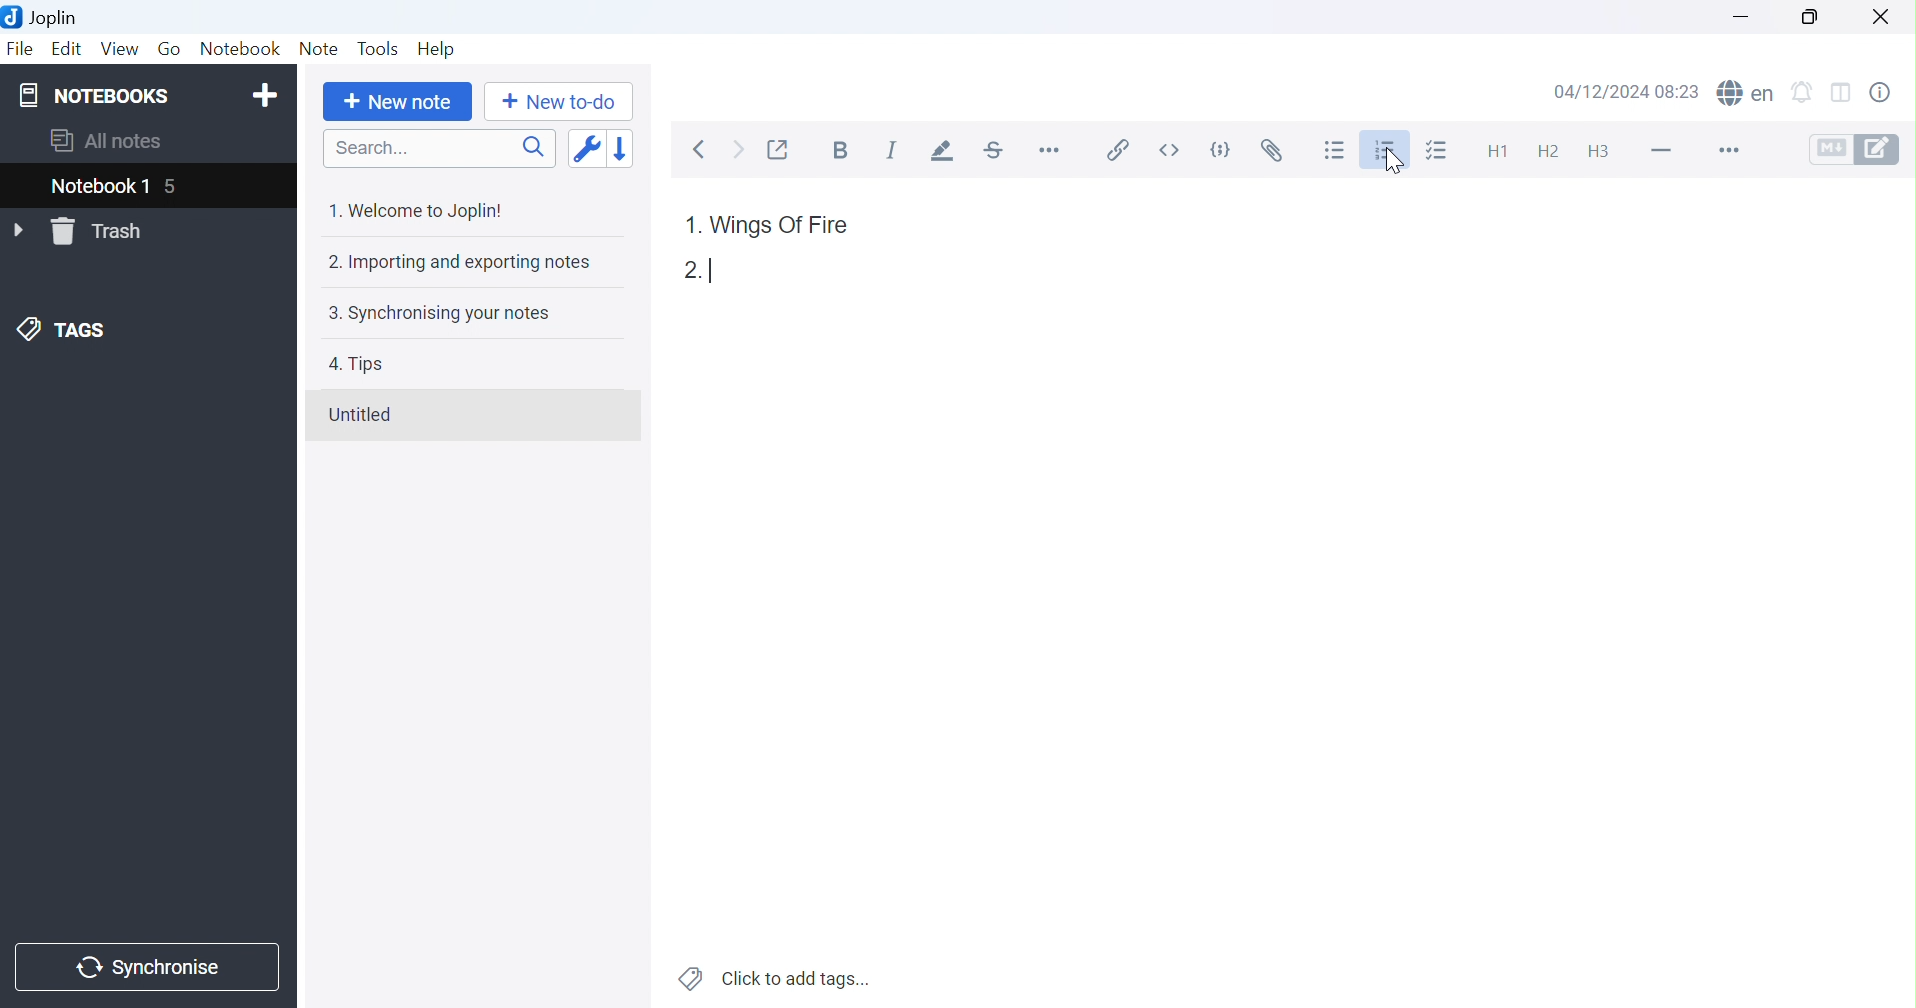  Describe the element at coordinates (687, 271) in the screenshot. I see `2.` at that location.